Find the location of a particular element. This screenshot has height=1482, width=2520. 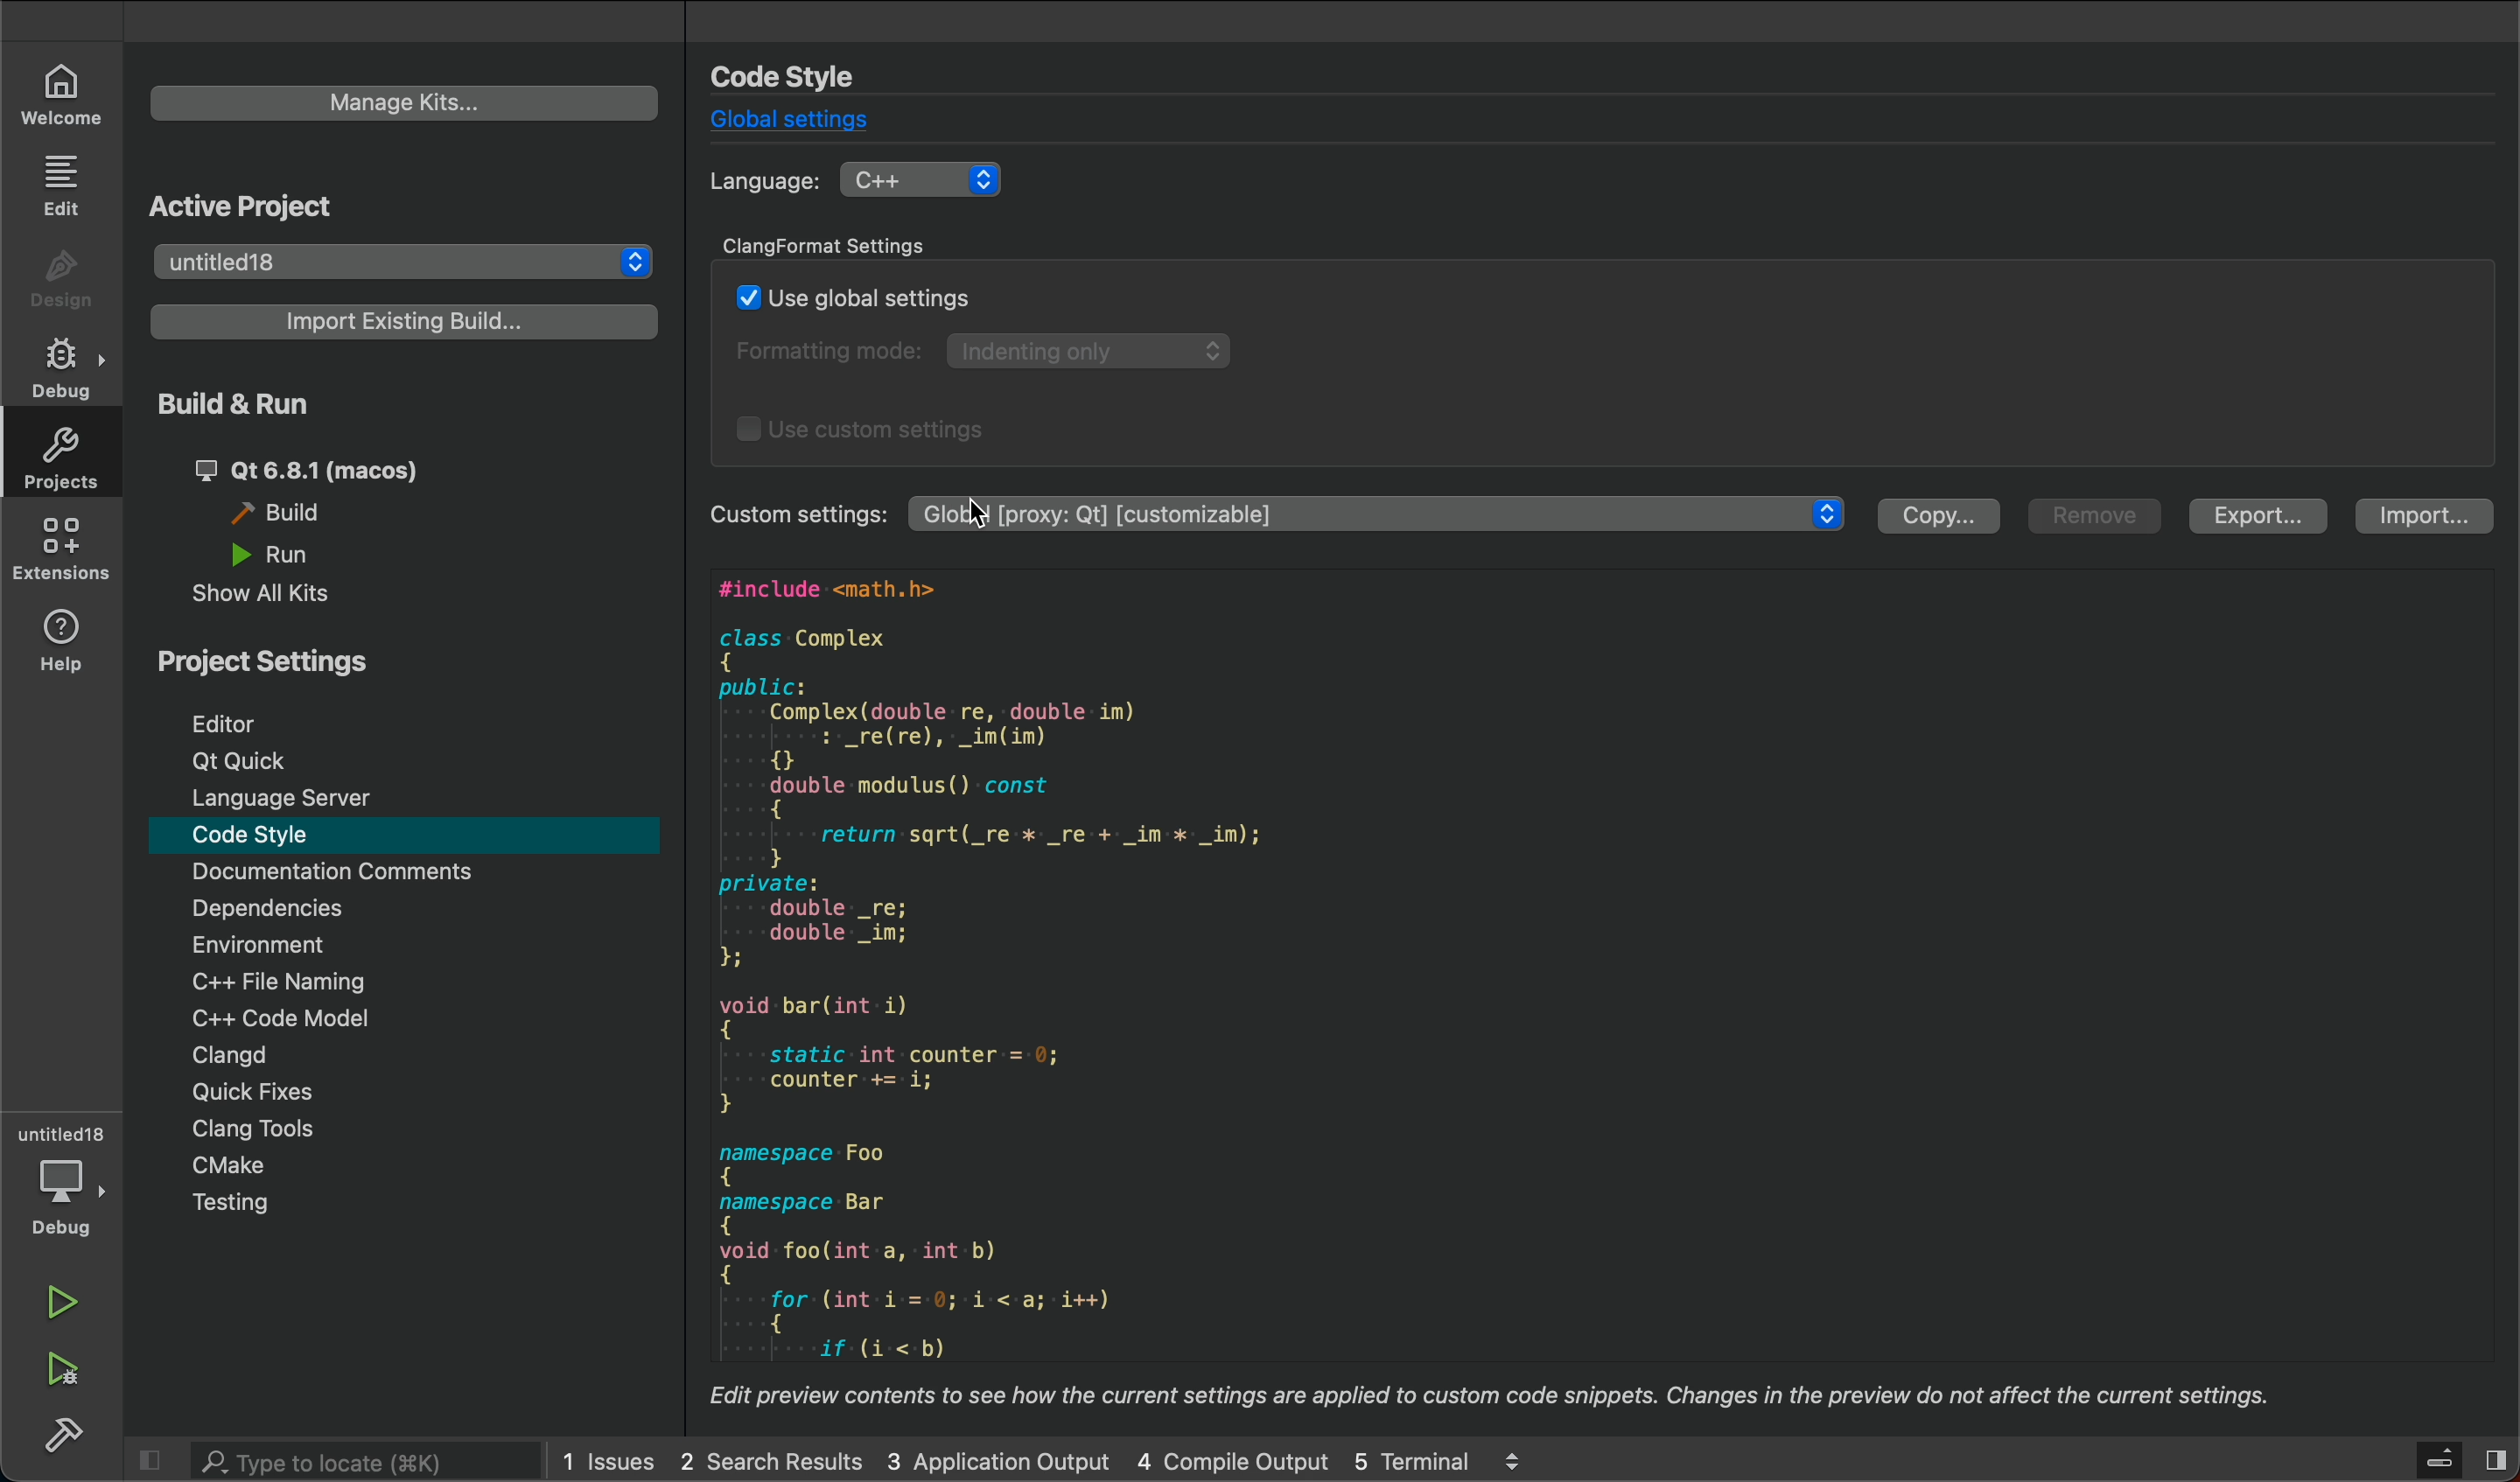

C++ code model  is located at coordinates (322, 1024).